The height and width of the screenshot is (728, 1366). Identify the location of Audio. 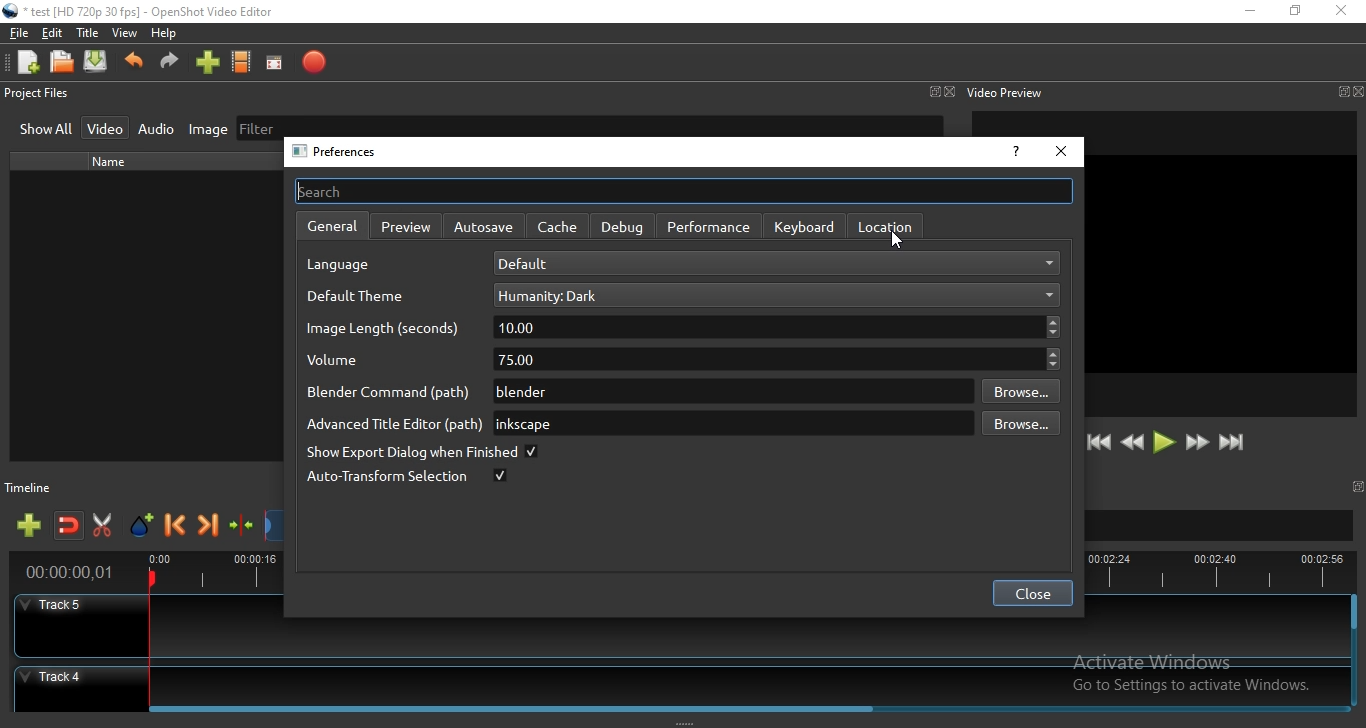
(157, 129).